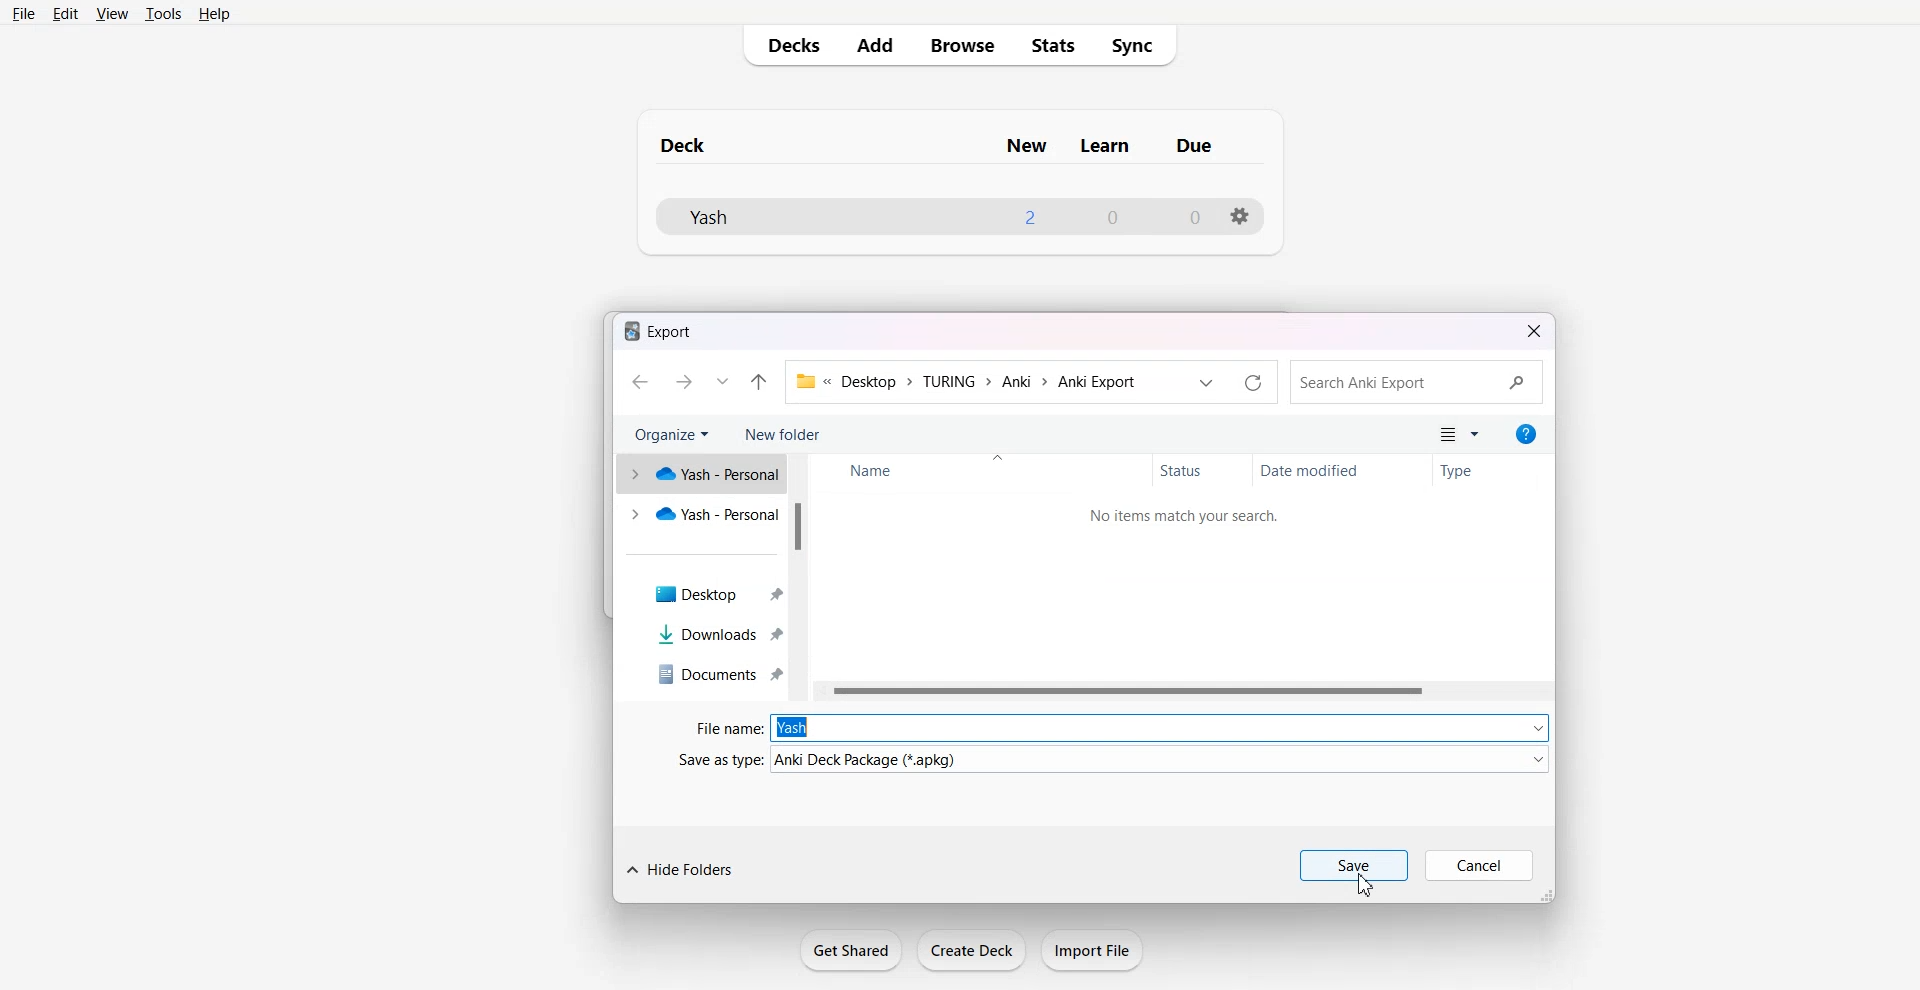  What do you see at coordinates (960, 45) in the screenshot?
I see `Browse` at bounding box center [960, 45].